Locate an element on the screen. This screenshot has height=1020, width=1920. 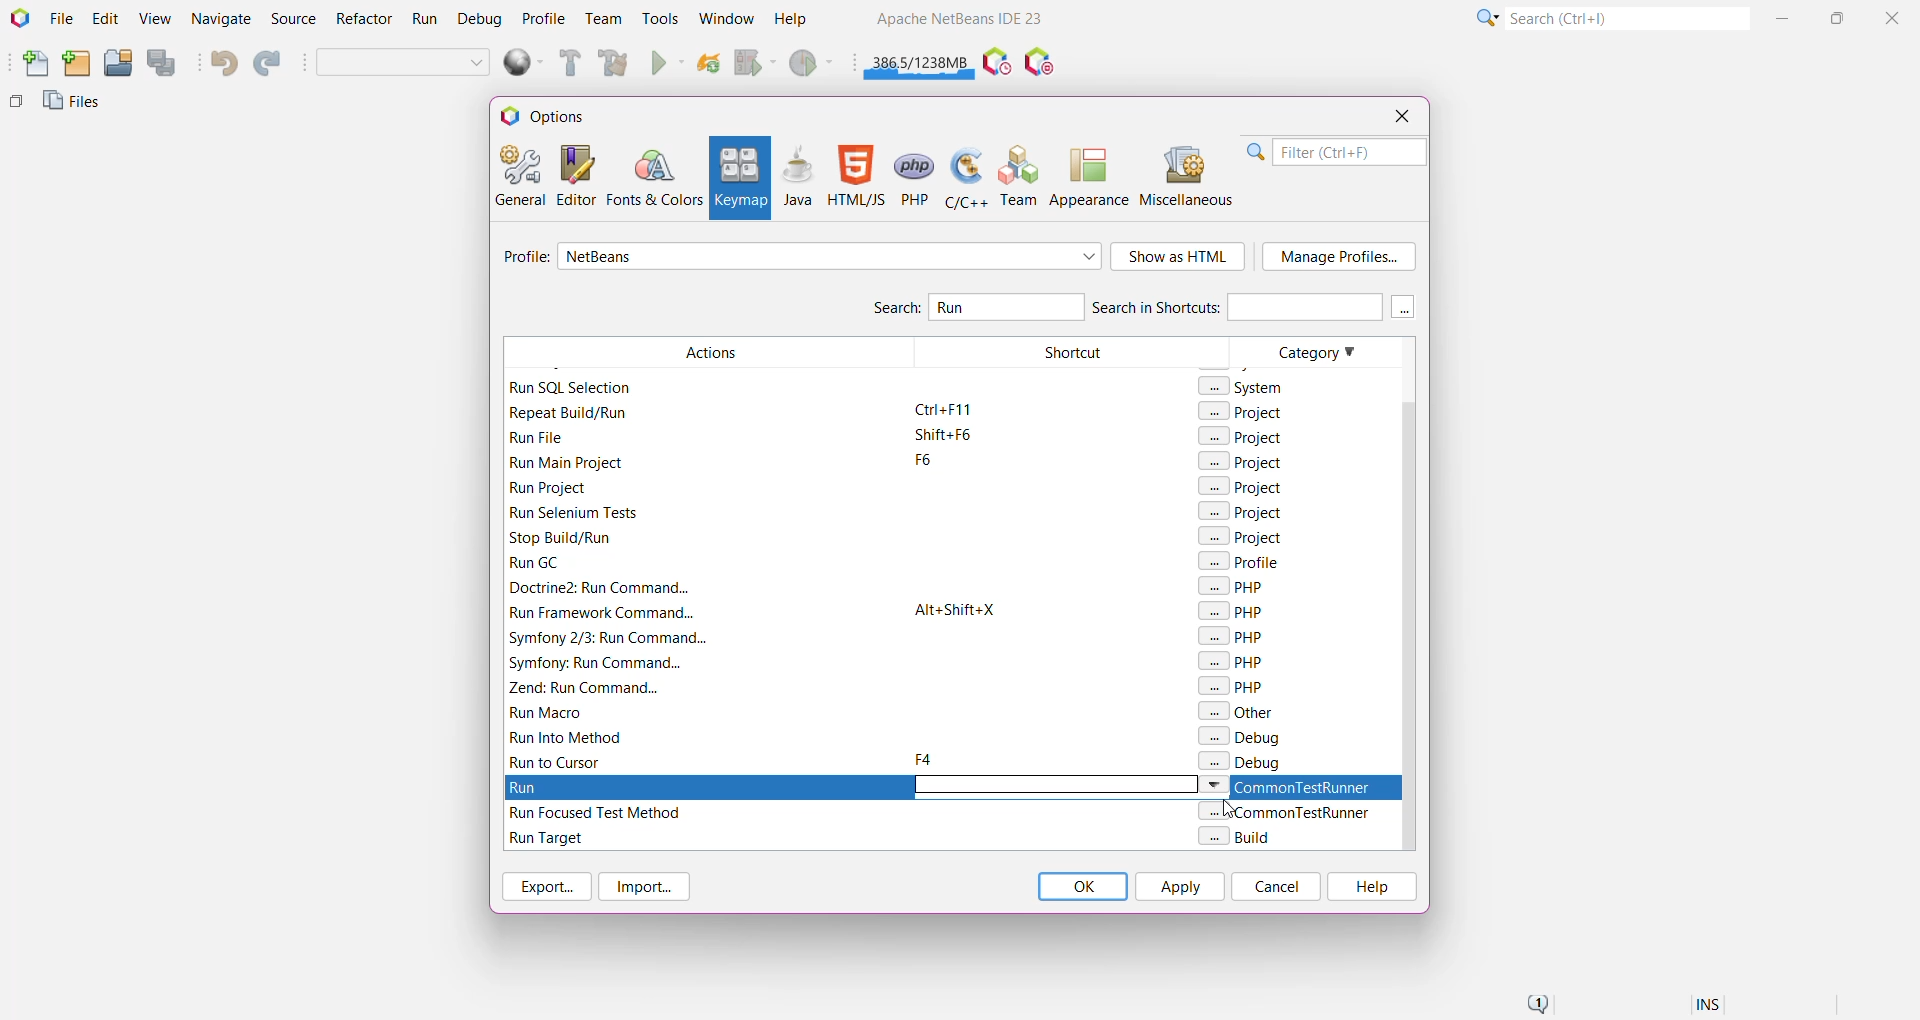
Notifications is located at coordinates (1536, 1005).